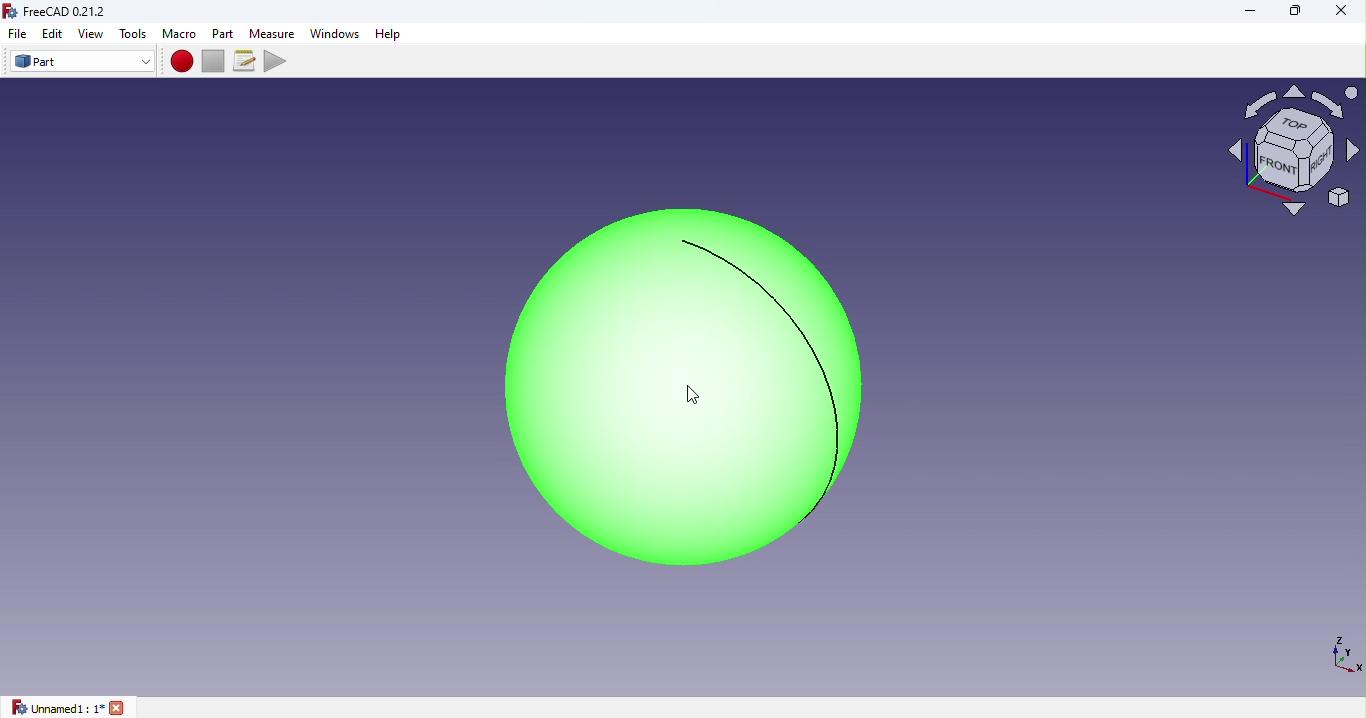 This screenshot has height=718, width=1366. I want to click on View, so click(94, 34).